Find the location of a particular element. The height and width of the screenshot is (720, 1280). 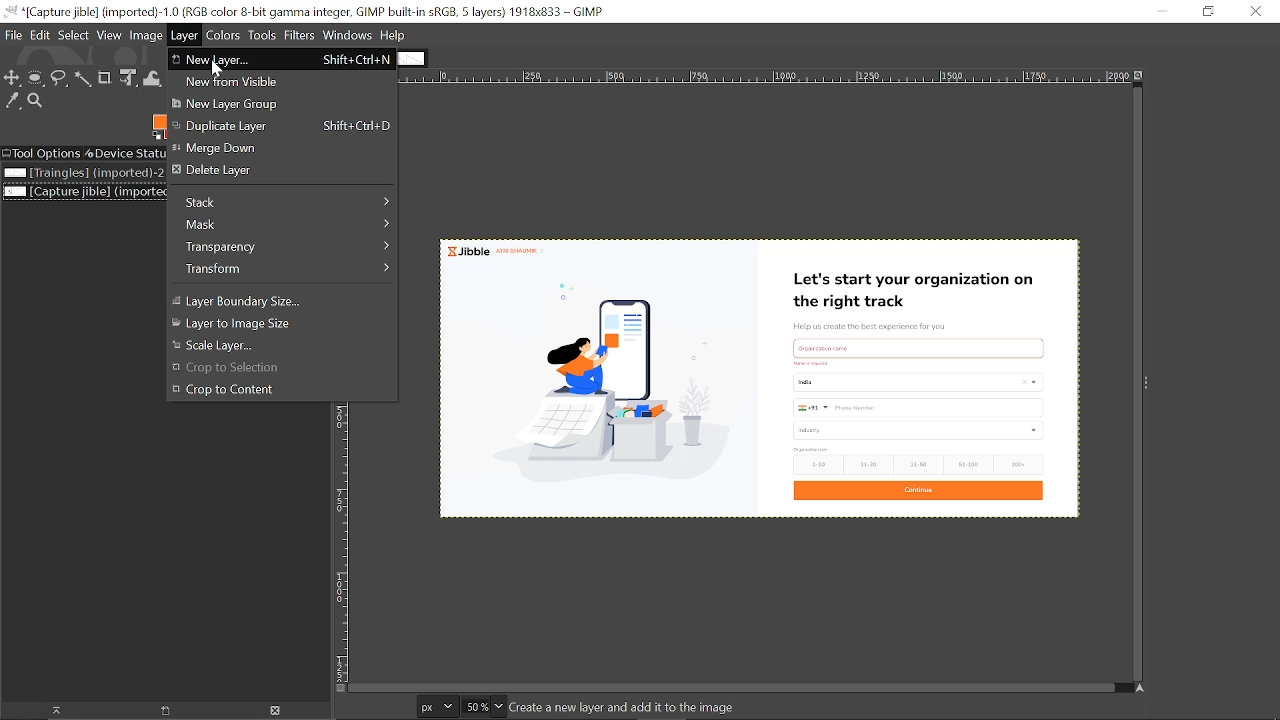

cURRENT WINDOW is located at coordinates (304, 11).